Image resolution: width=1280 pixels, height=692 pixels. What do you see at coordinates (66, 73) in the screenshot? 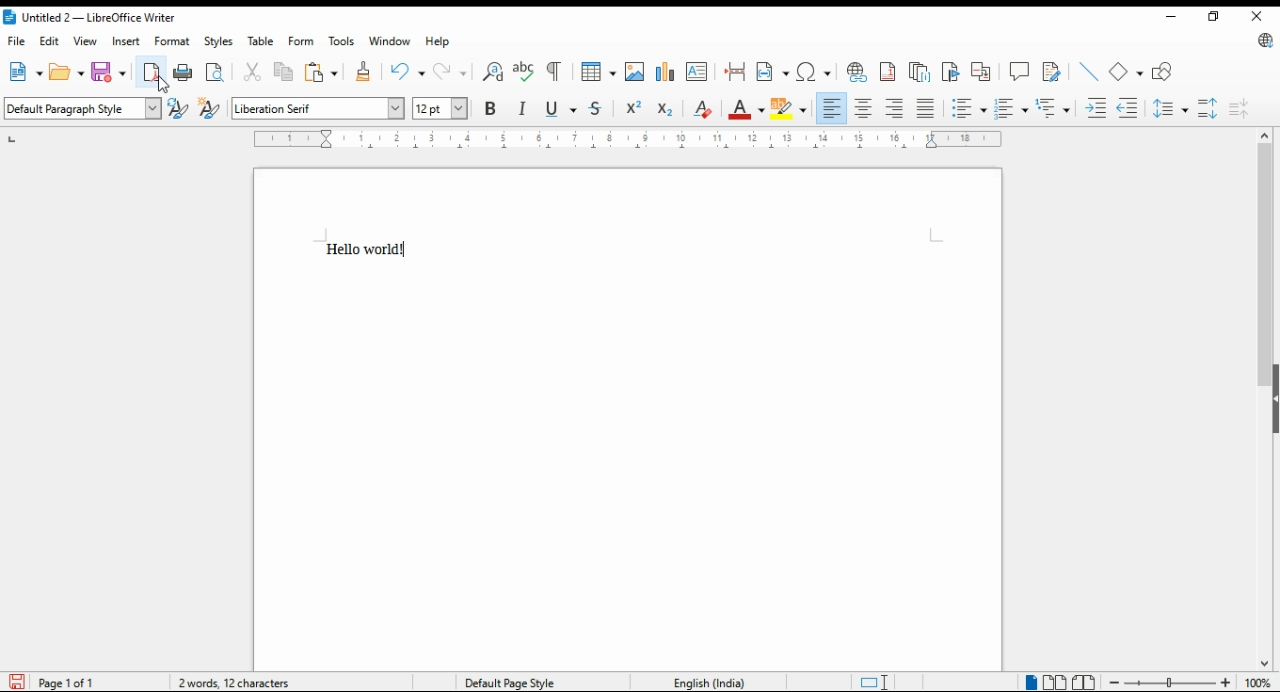
I see `open` at bounding box center [66, 73].